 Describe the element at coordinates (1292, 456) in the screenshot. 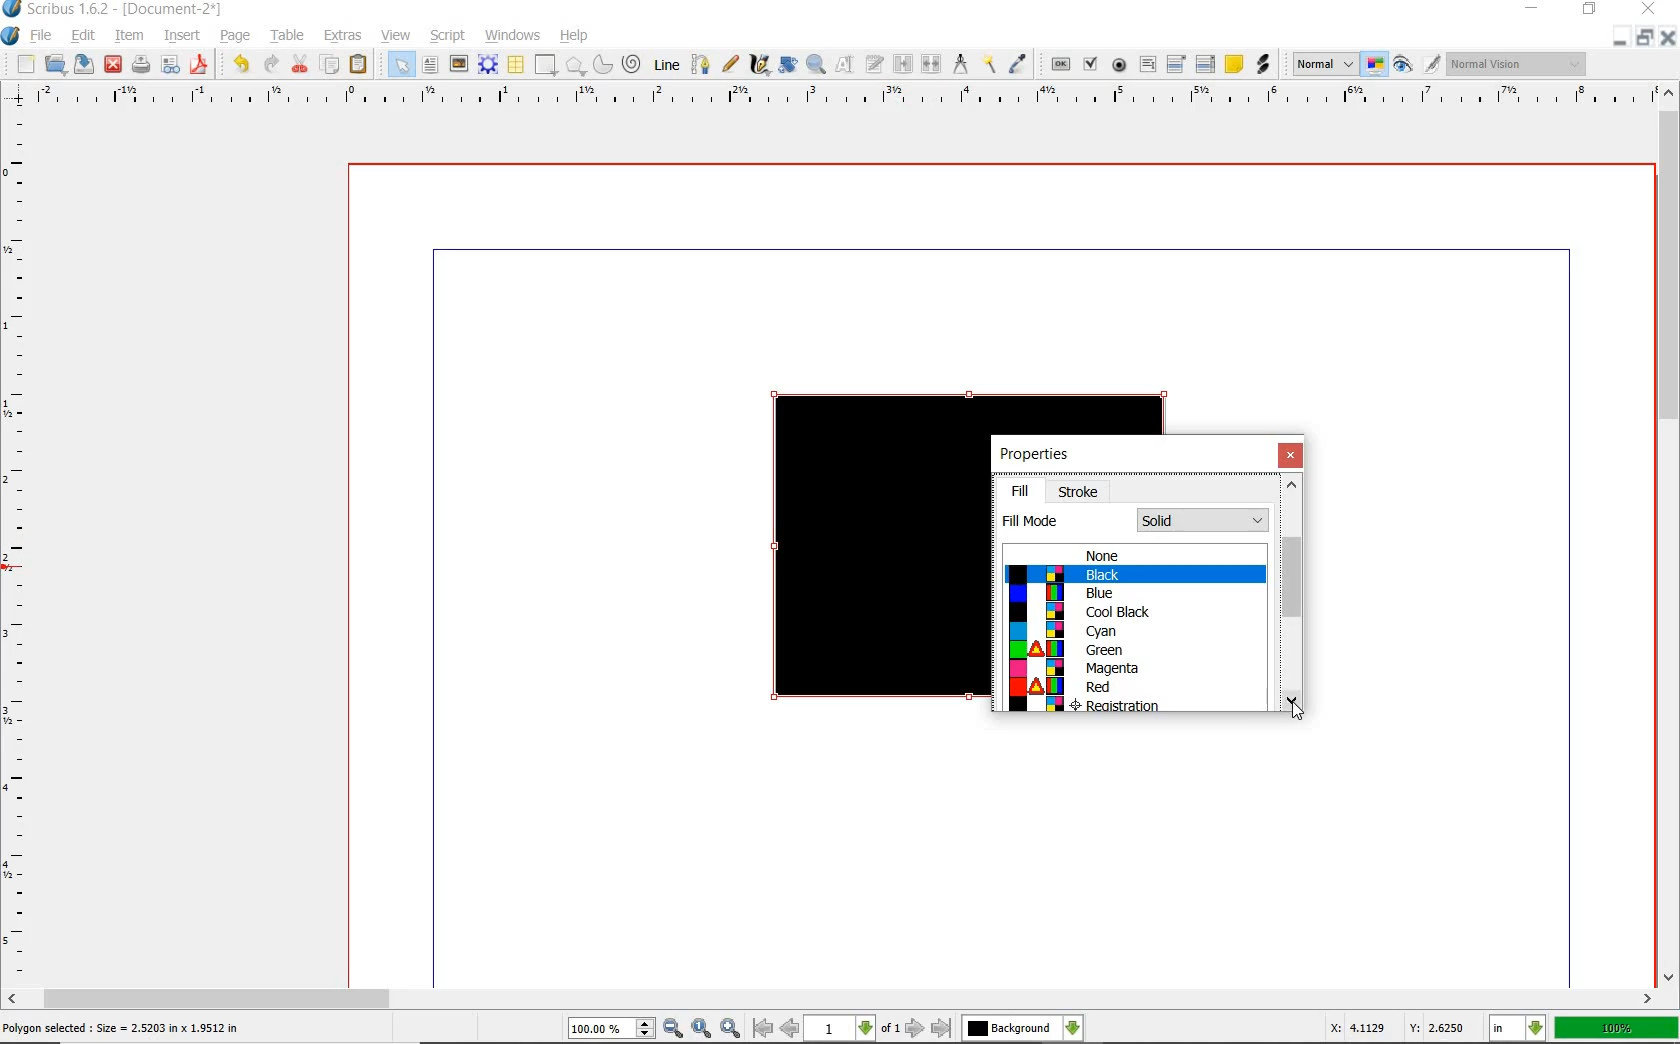

I see `close` at that location.